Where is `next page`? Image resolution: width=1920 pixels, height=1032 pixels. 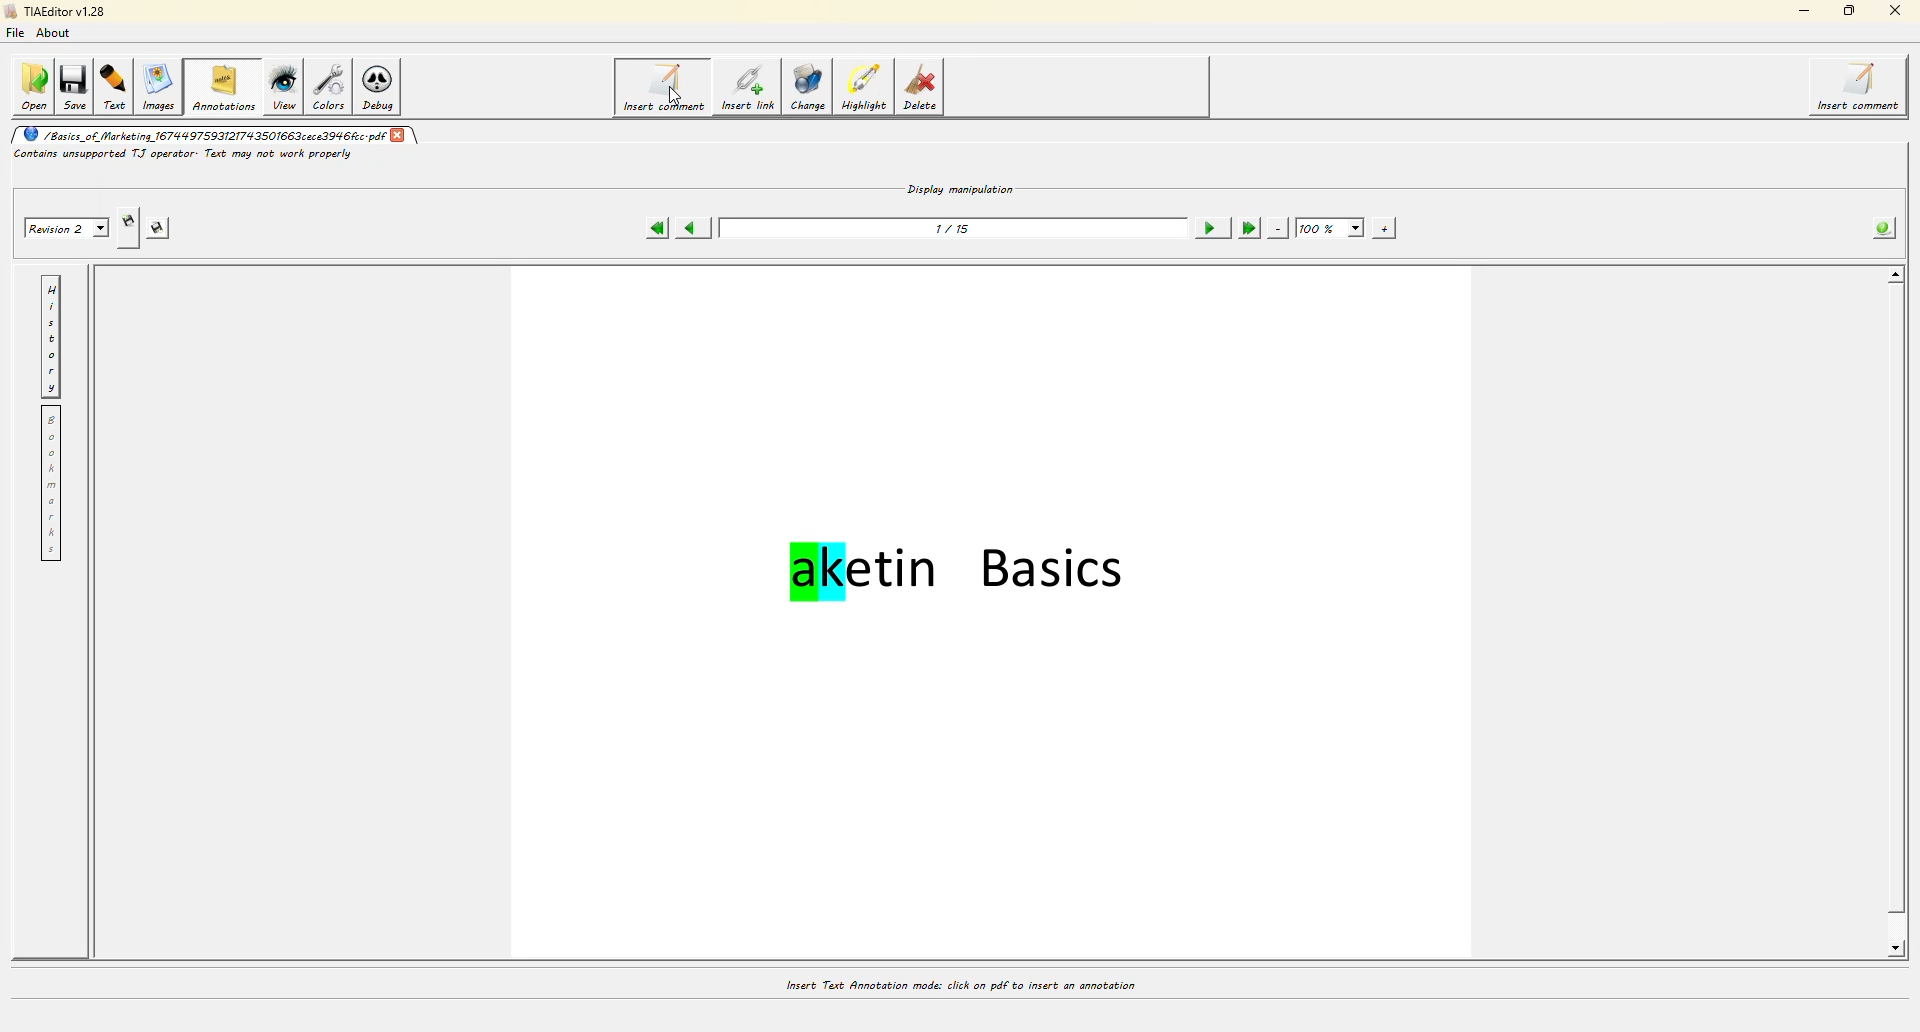
next page is located at coordinates (1210, 228).